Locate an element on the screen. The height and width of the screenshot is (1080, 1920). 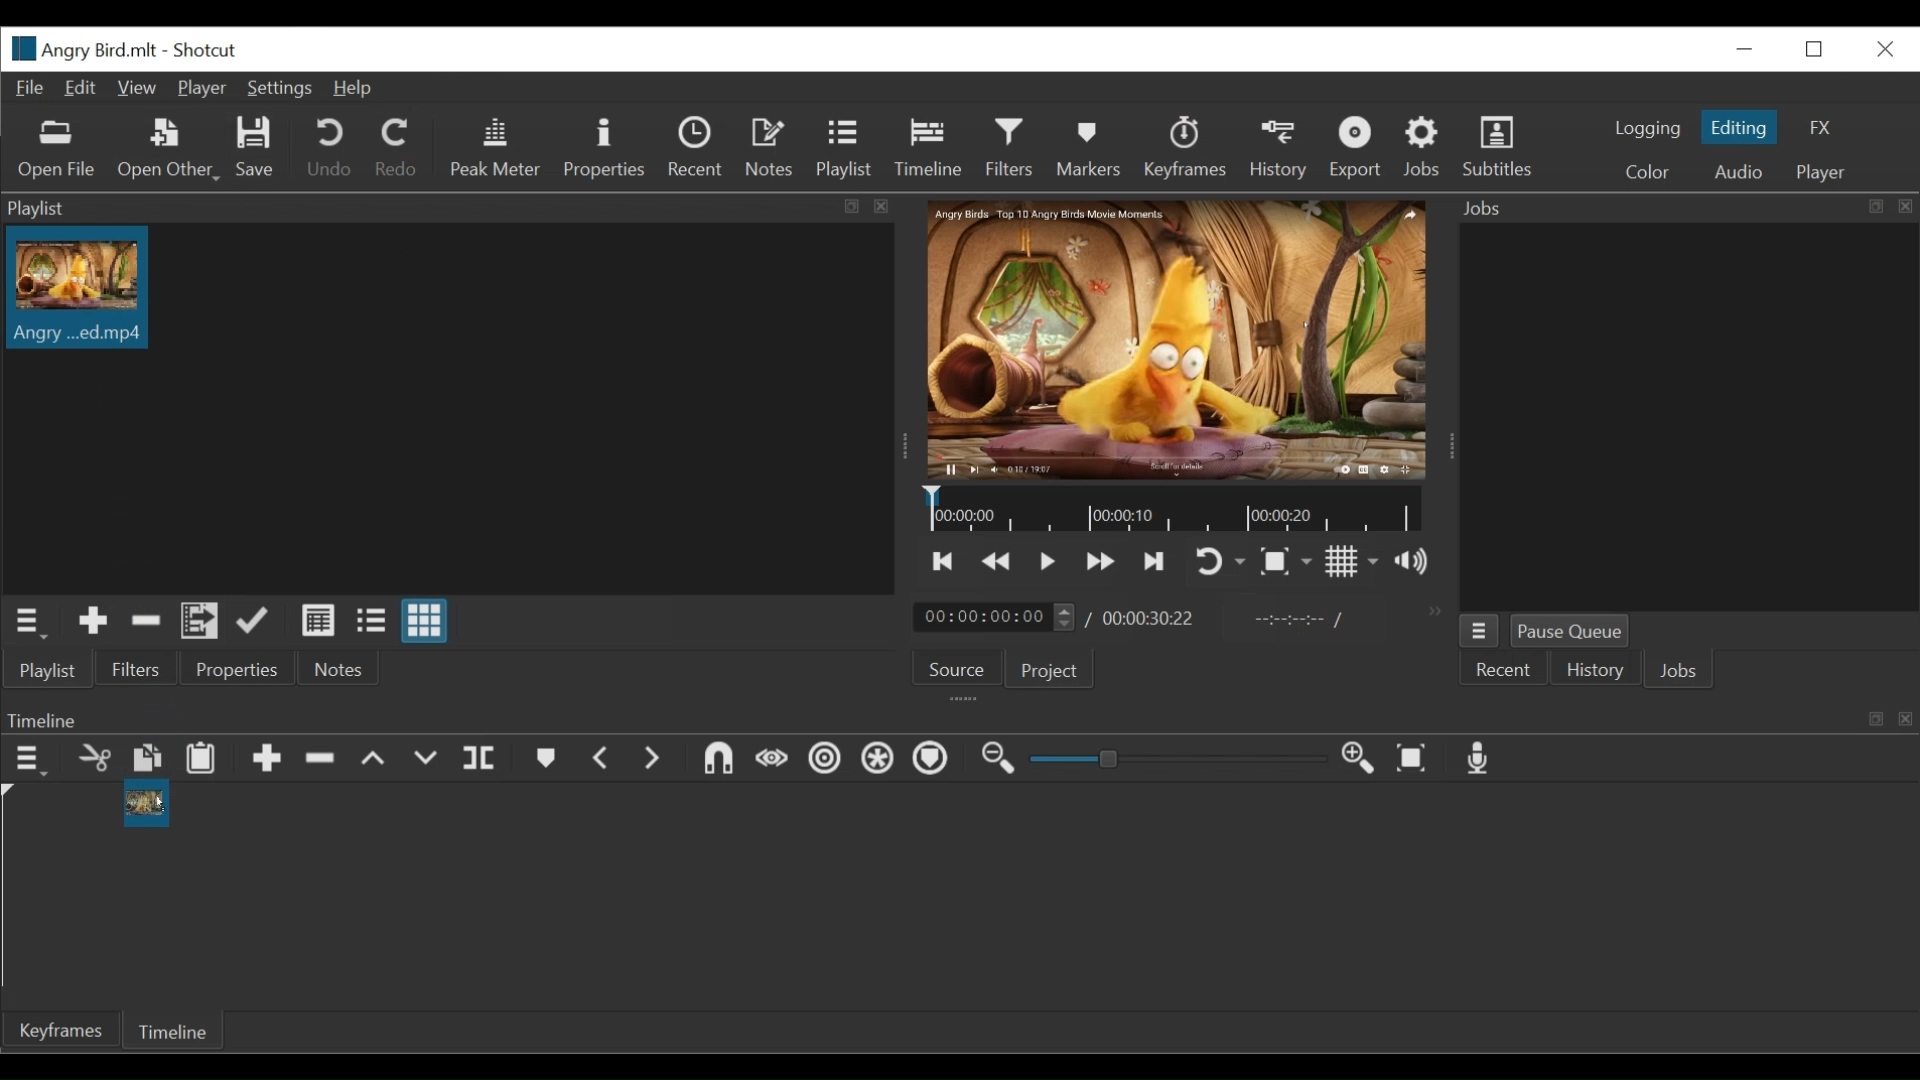
zoom slider is located at coordinates (1173, 761).